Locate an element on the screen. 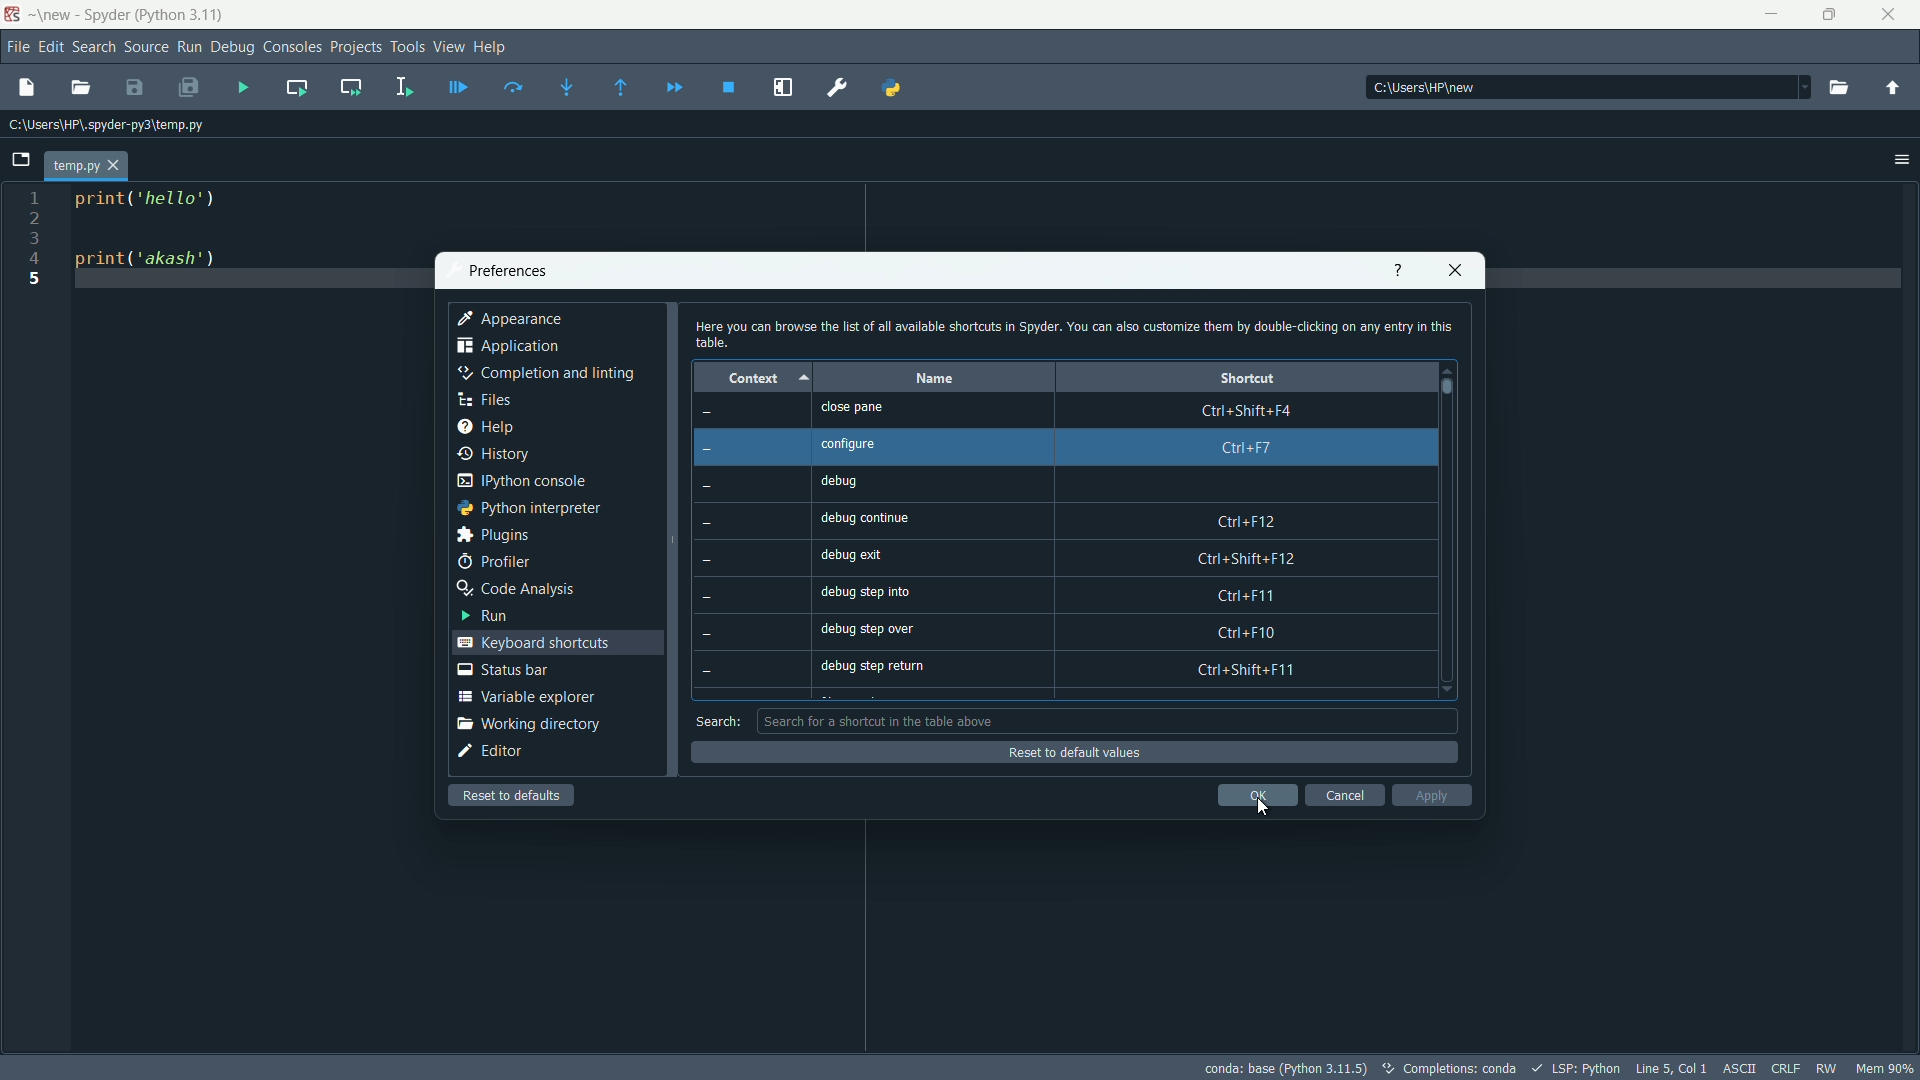 Image resolution: width=1920 pixels, height=1080 pixels. source menu is located at coordinates (146, 48).